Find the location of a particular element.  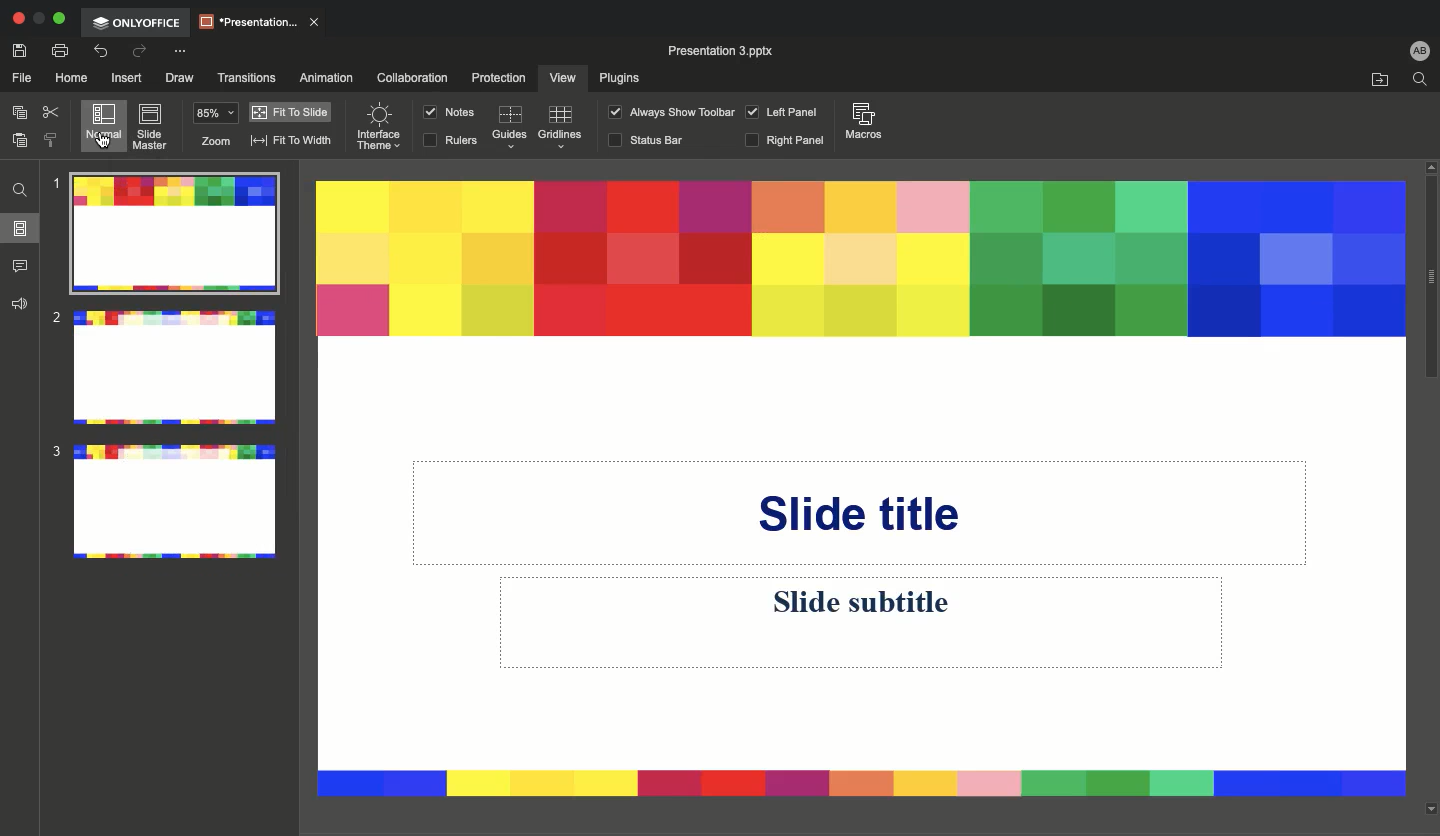

Open file location is located at coordinates (1376, 79).